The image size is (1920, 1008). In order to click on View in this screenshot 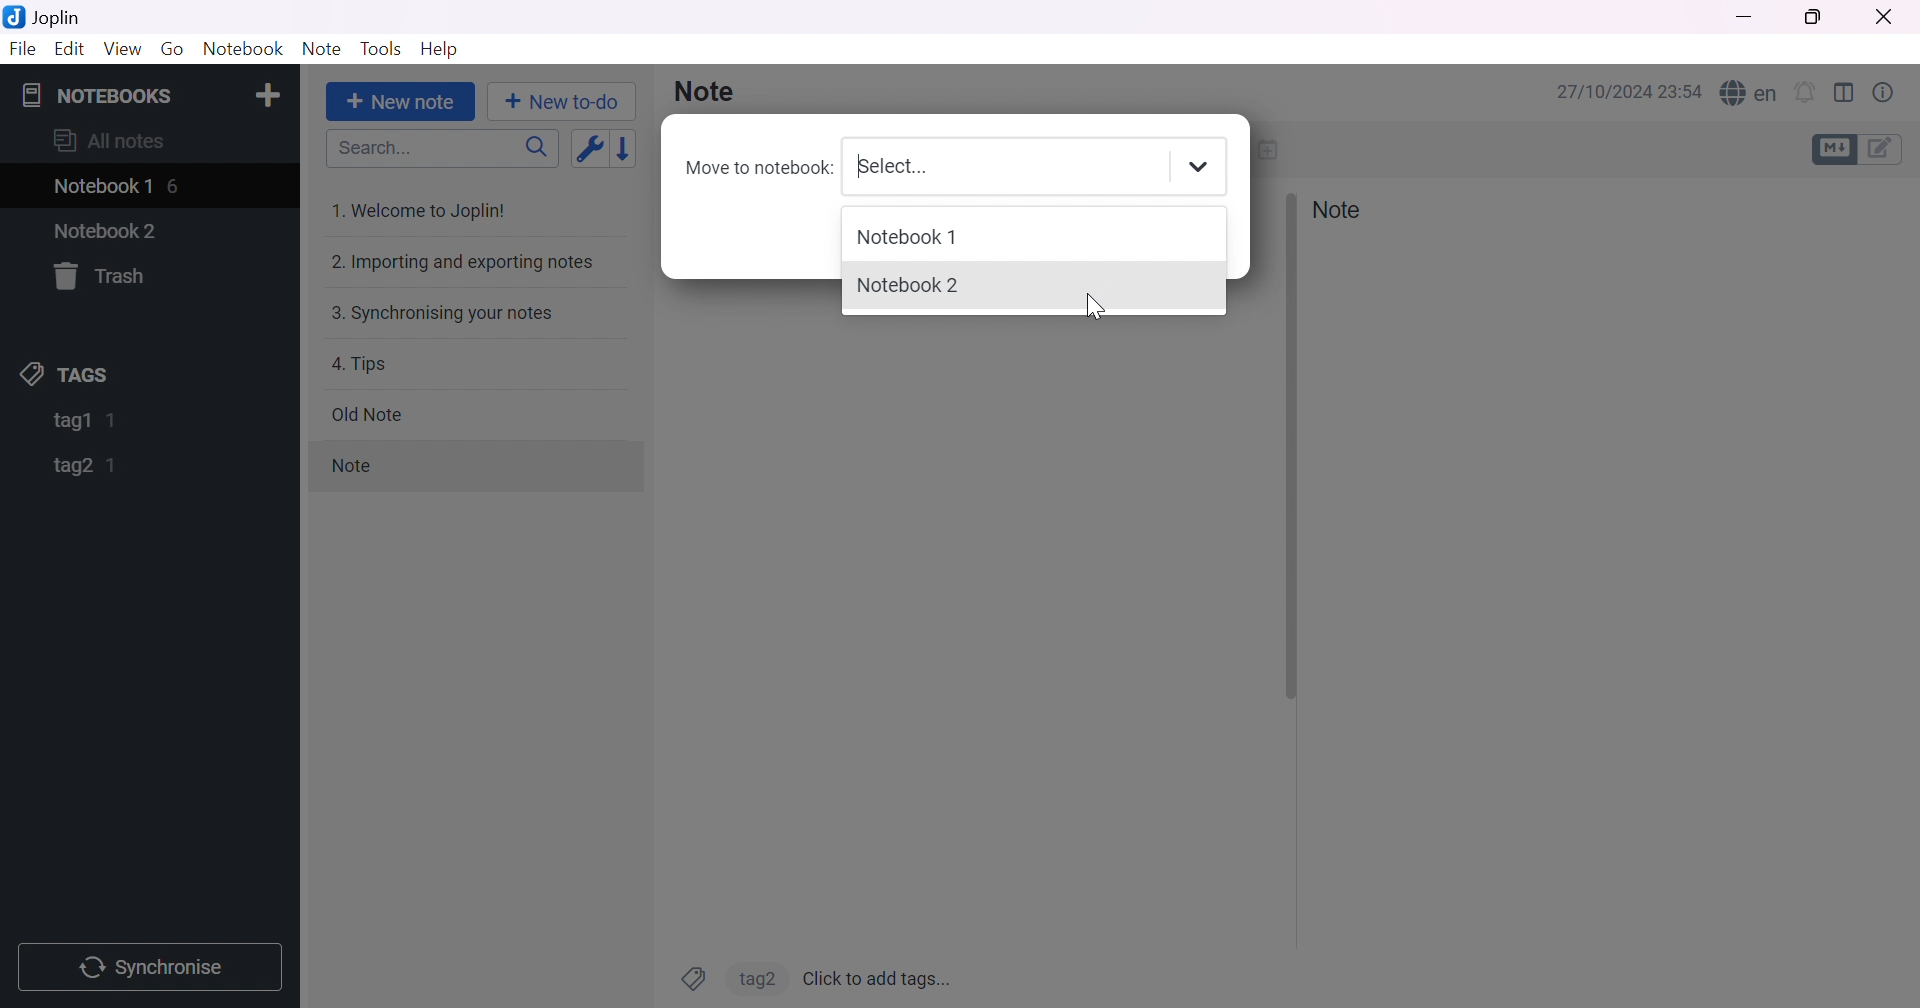, I will do `click(124, 50)`.